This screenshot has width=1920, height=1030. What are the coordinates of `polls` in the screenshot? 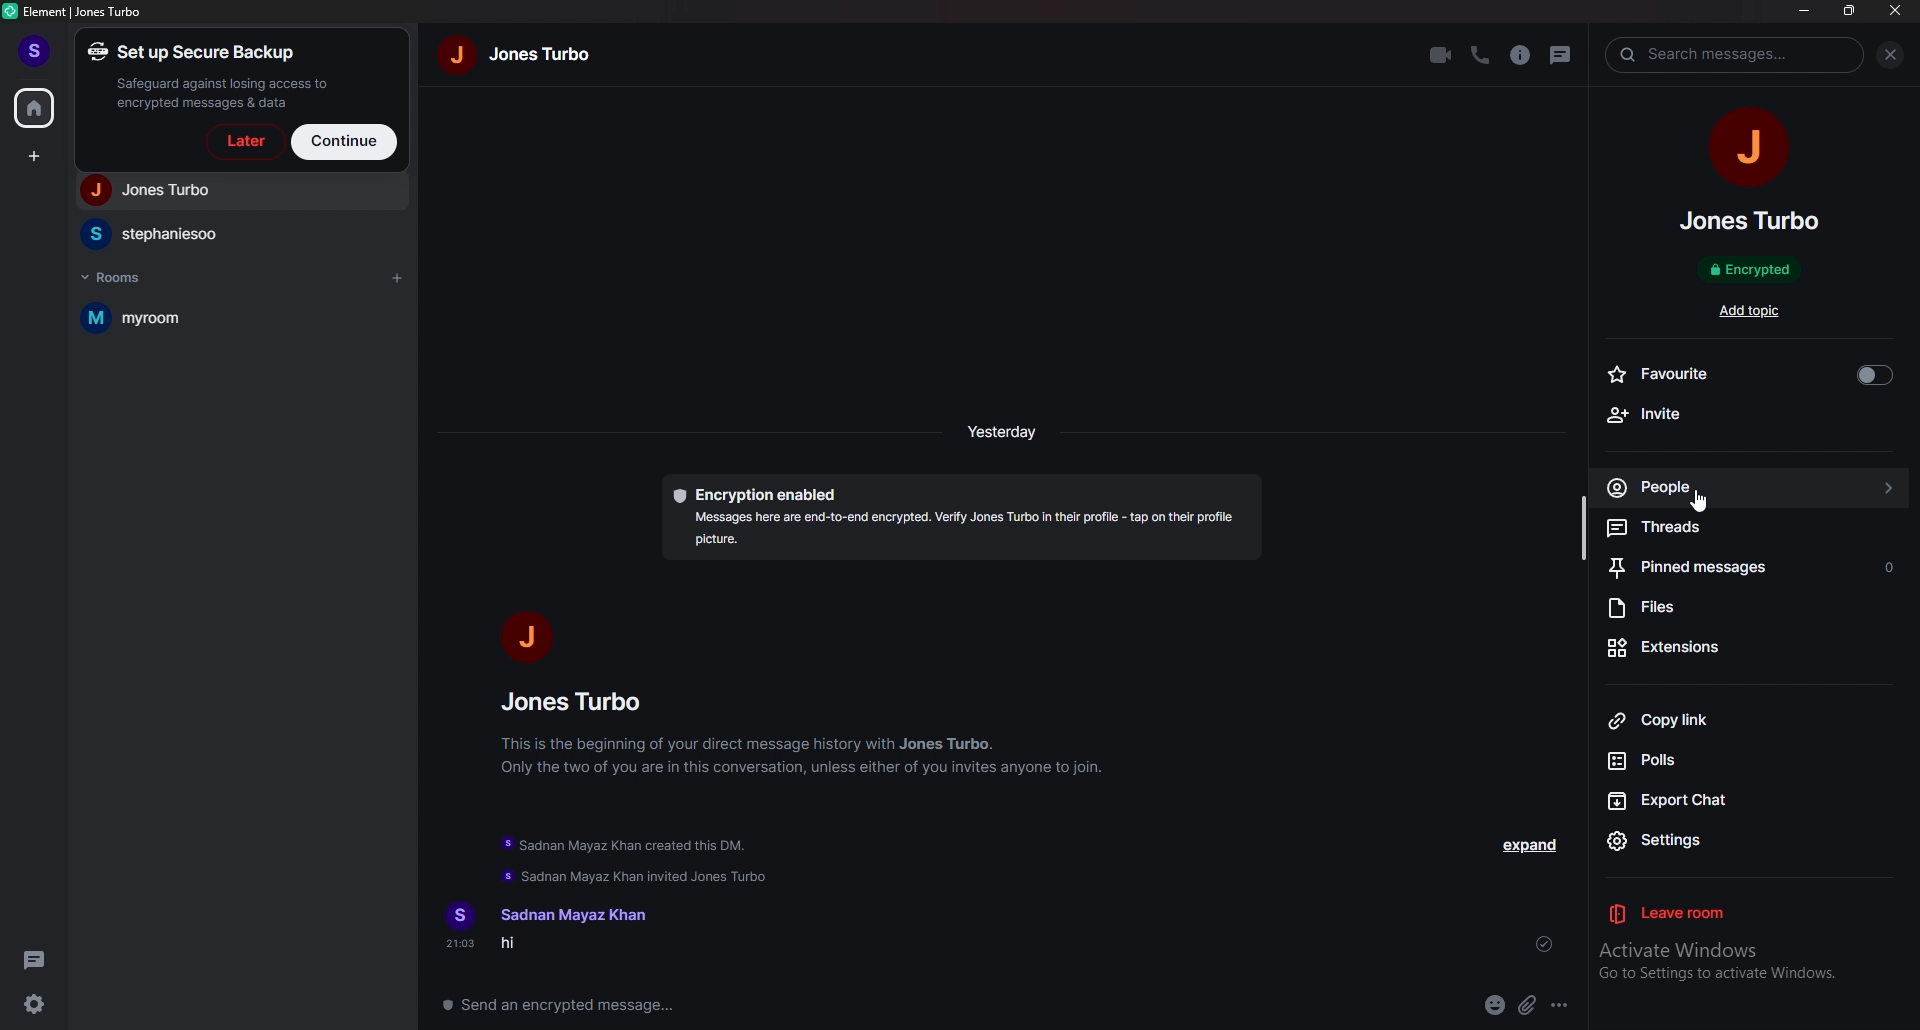 It's located at (1742, 760).